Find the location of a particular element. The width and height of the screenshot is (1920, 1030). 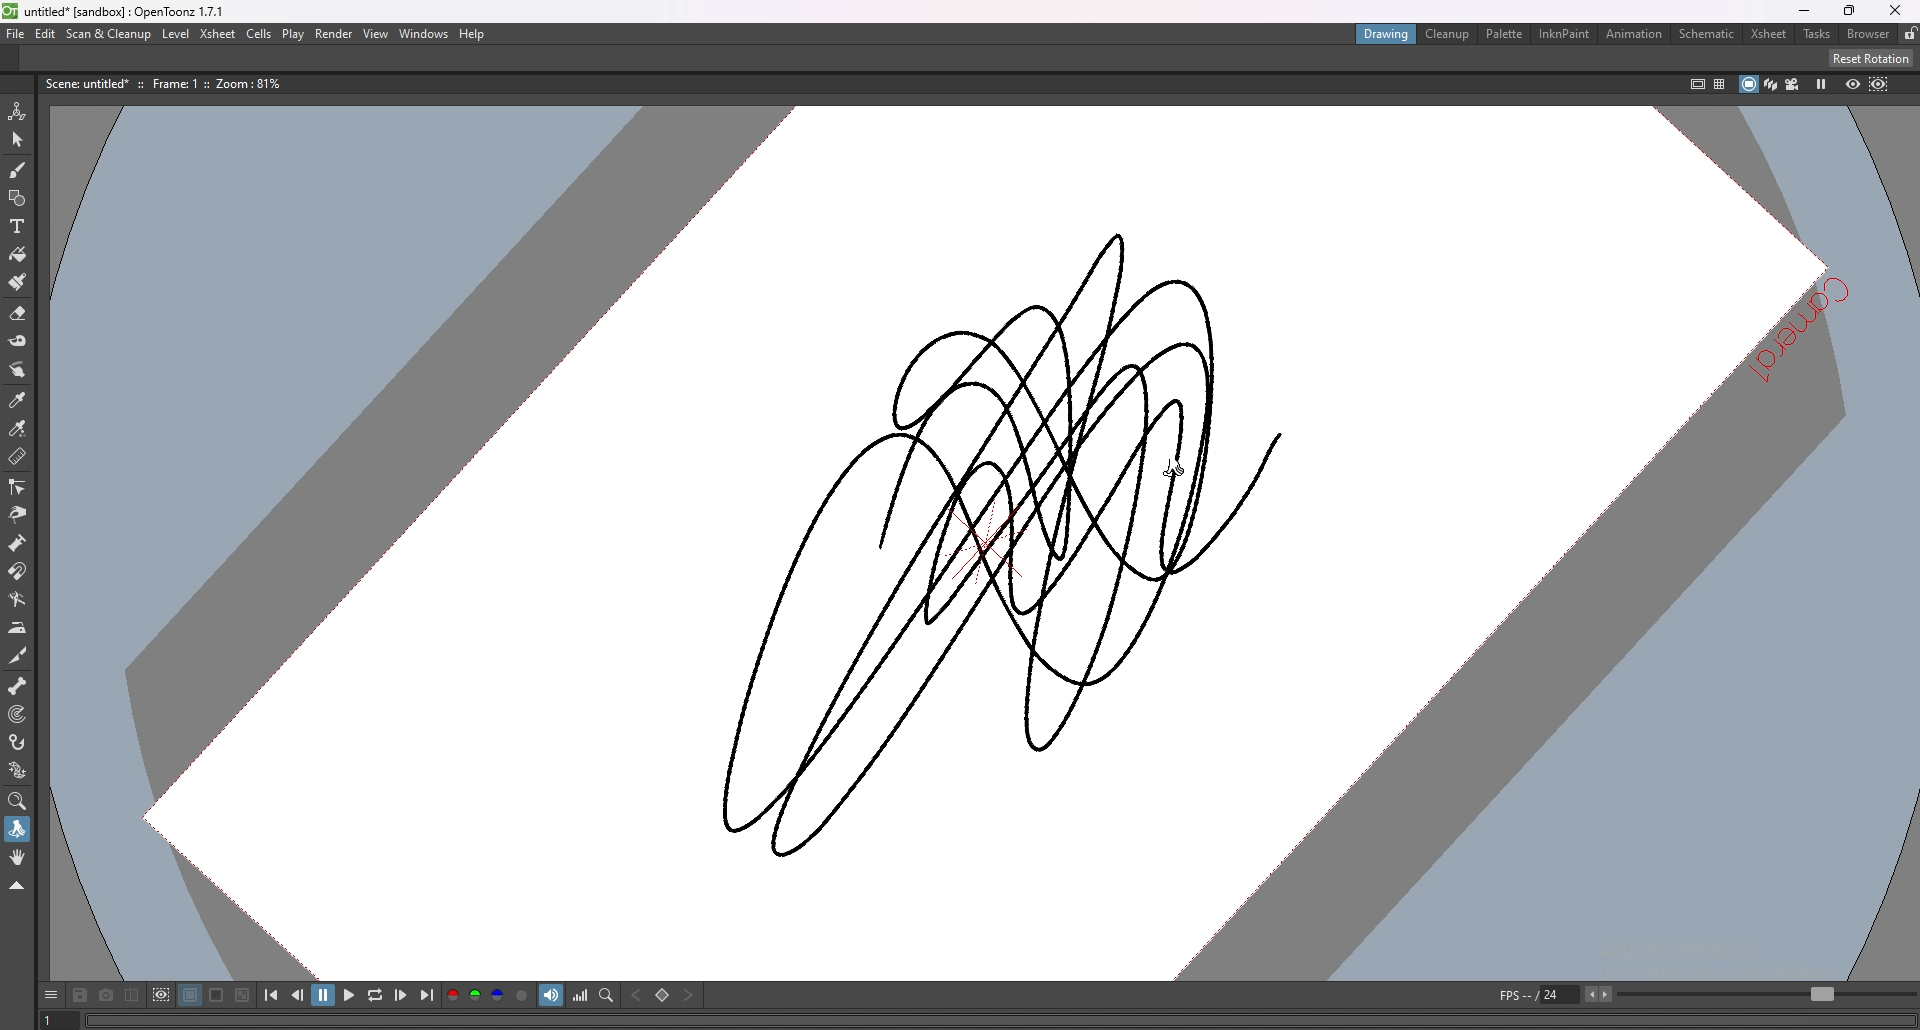

fps is located at coordinates (1553, 995).